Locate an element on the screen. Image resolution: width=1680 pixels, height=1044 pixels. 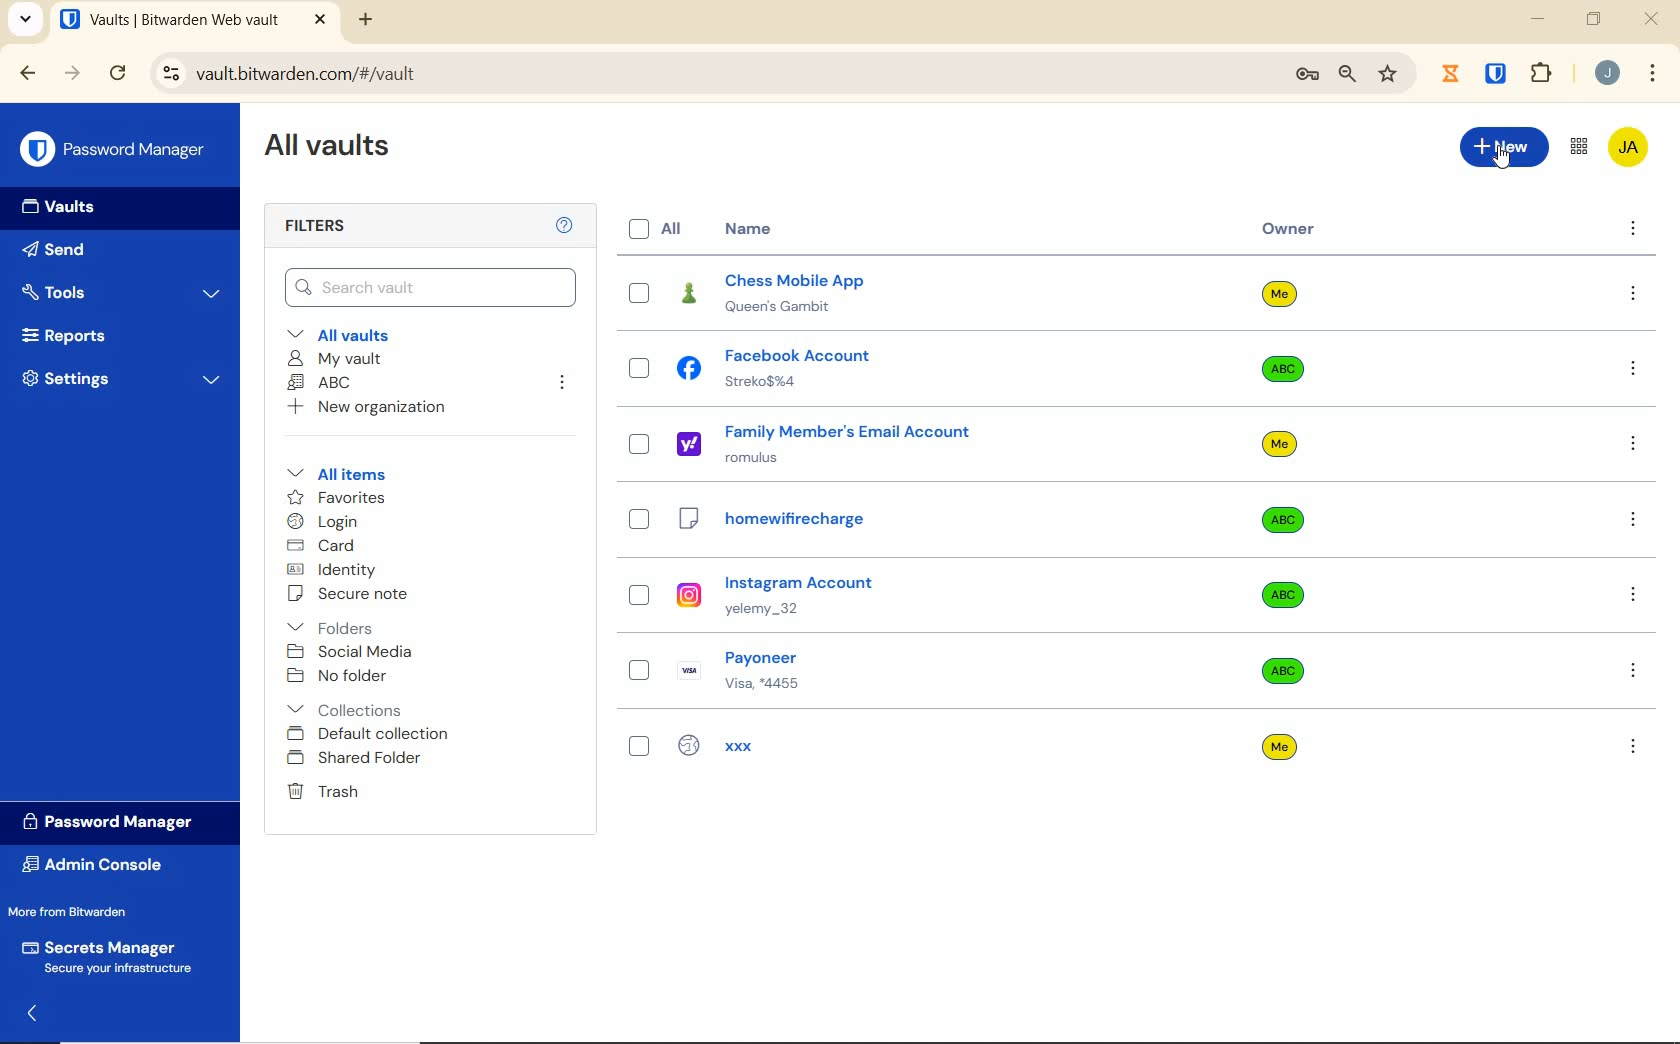
FORWARD is located at coordinates (73, 75).